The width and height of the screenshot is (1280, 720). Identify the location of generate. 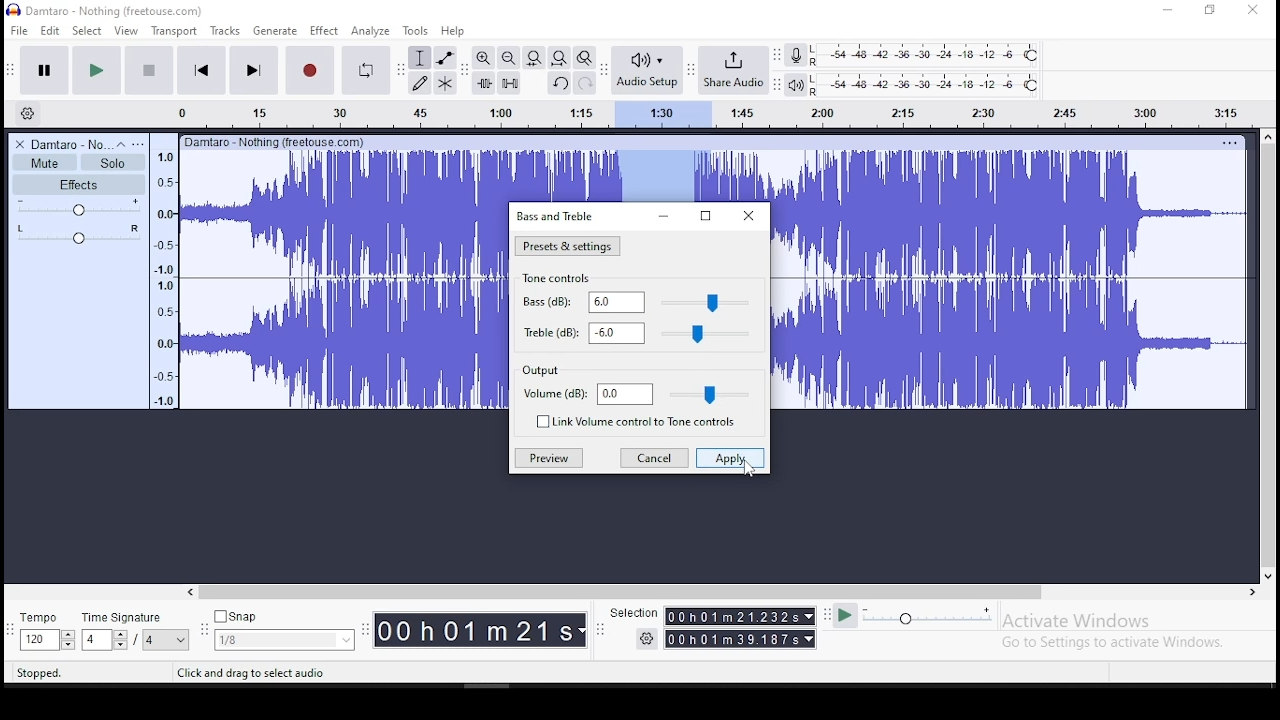
(273, 31).